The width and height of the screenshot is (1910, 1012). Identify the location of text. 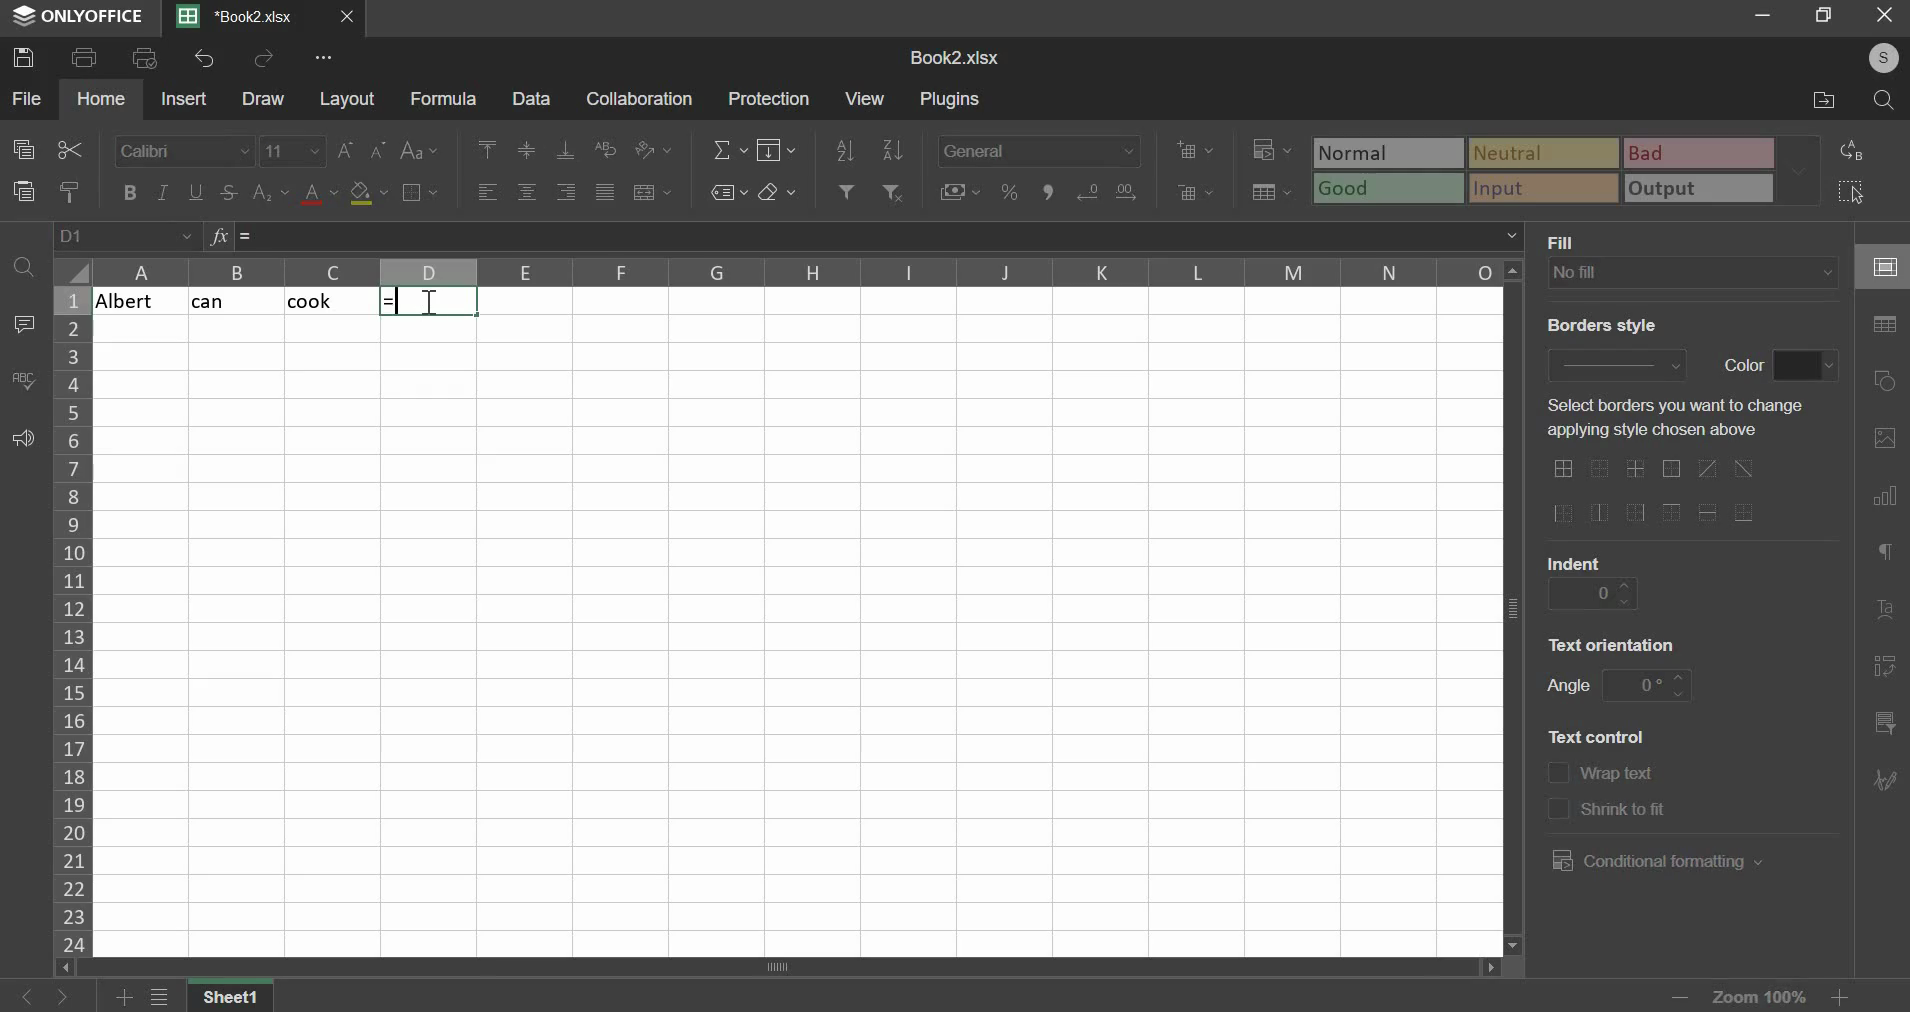
(1621, 776).